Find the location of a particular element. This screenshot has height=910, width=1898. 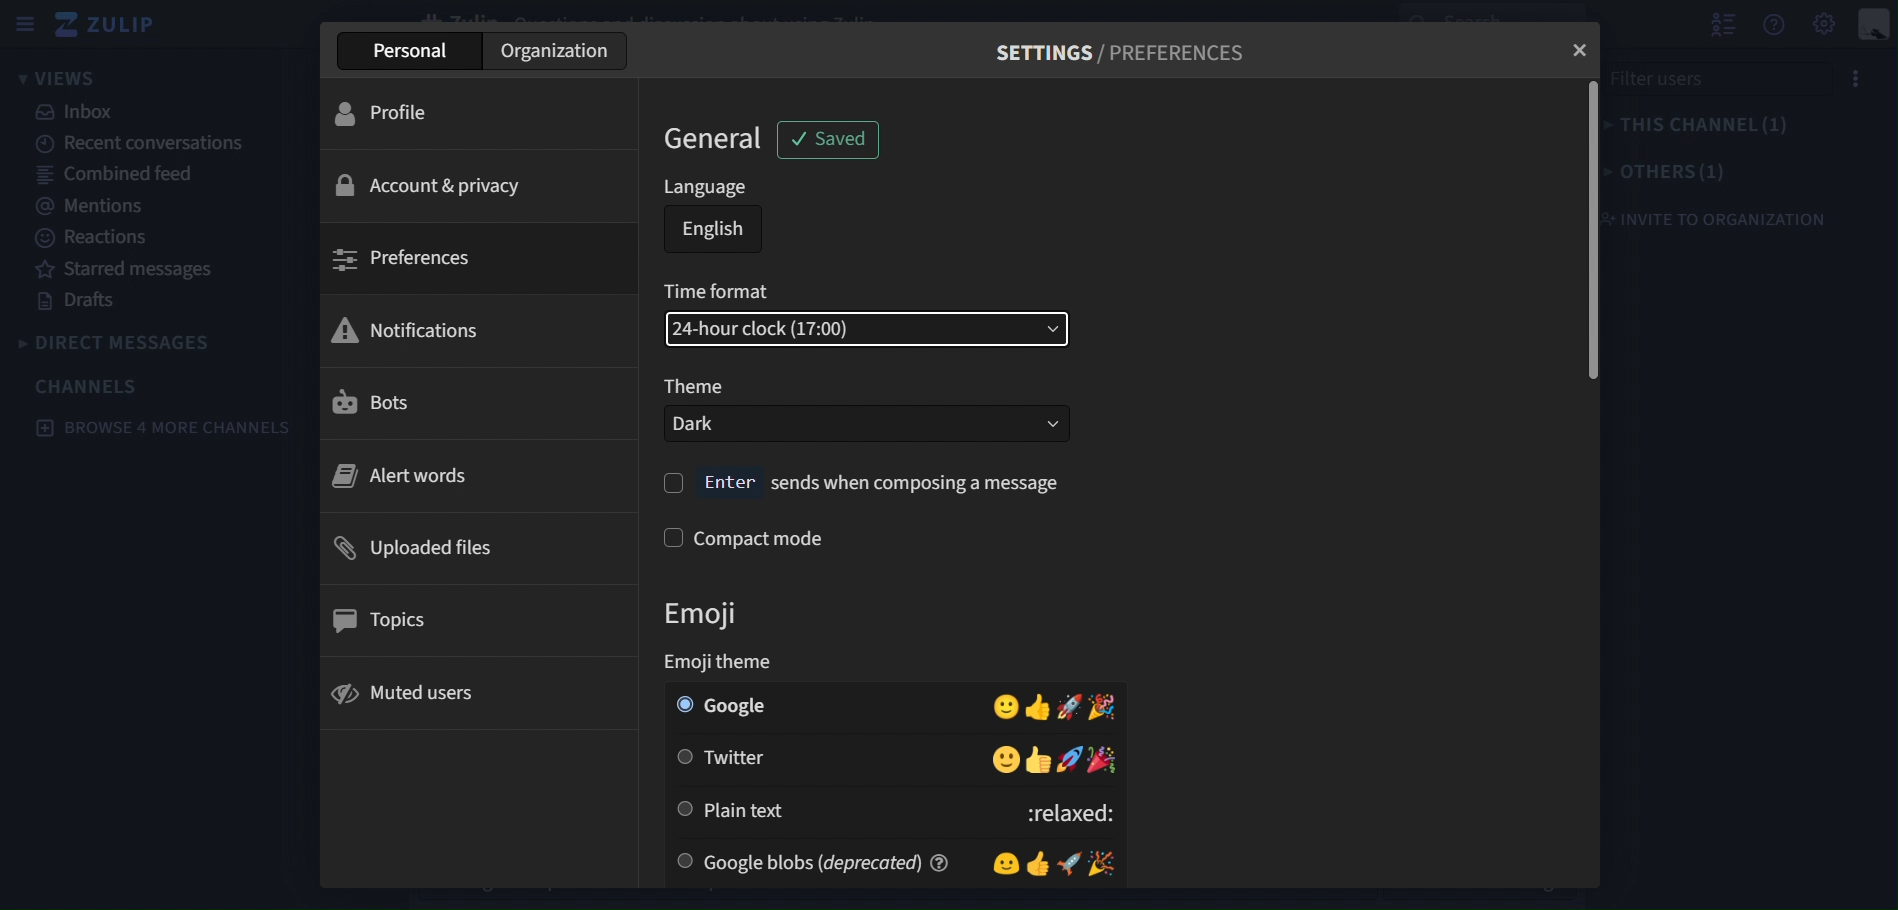

recent conversations is located at coordinates (155, 146).